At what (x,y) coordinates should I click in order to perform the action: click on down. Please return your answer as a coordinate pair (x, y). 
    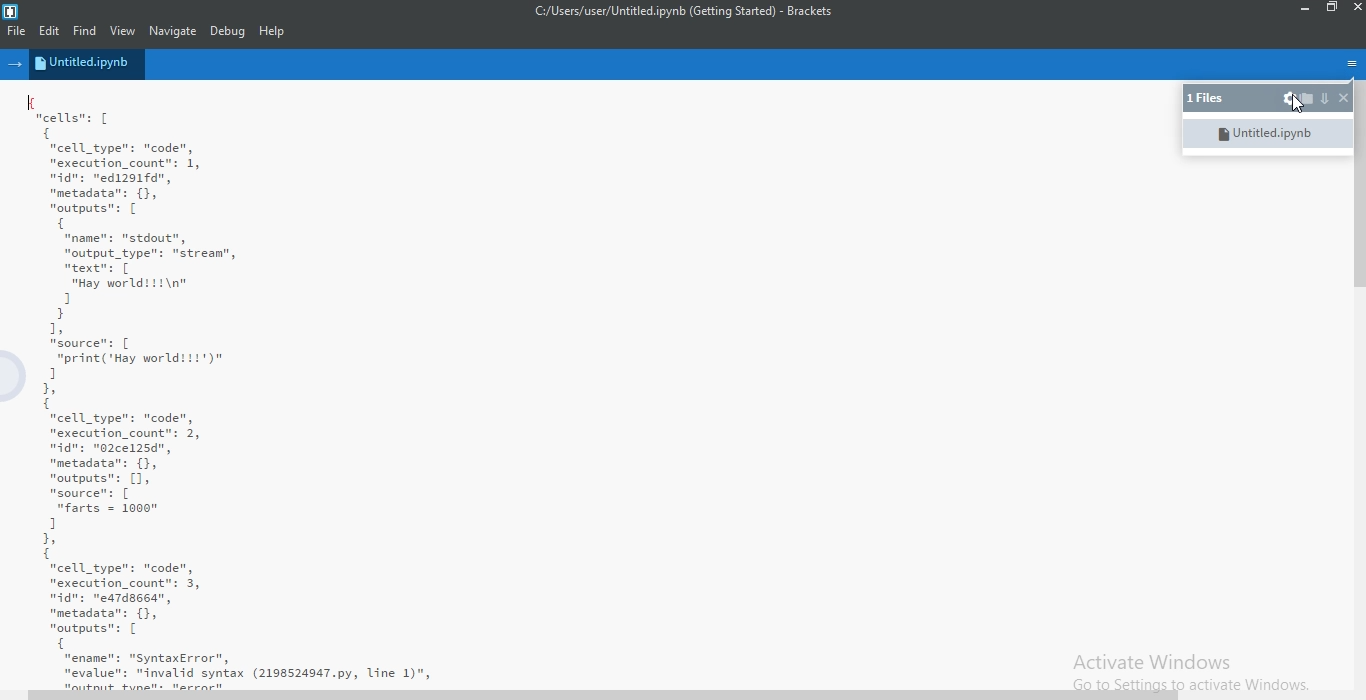
    Looking at the image, I should click on (1324, 99).